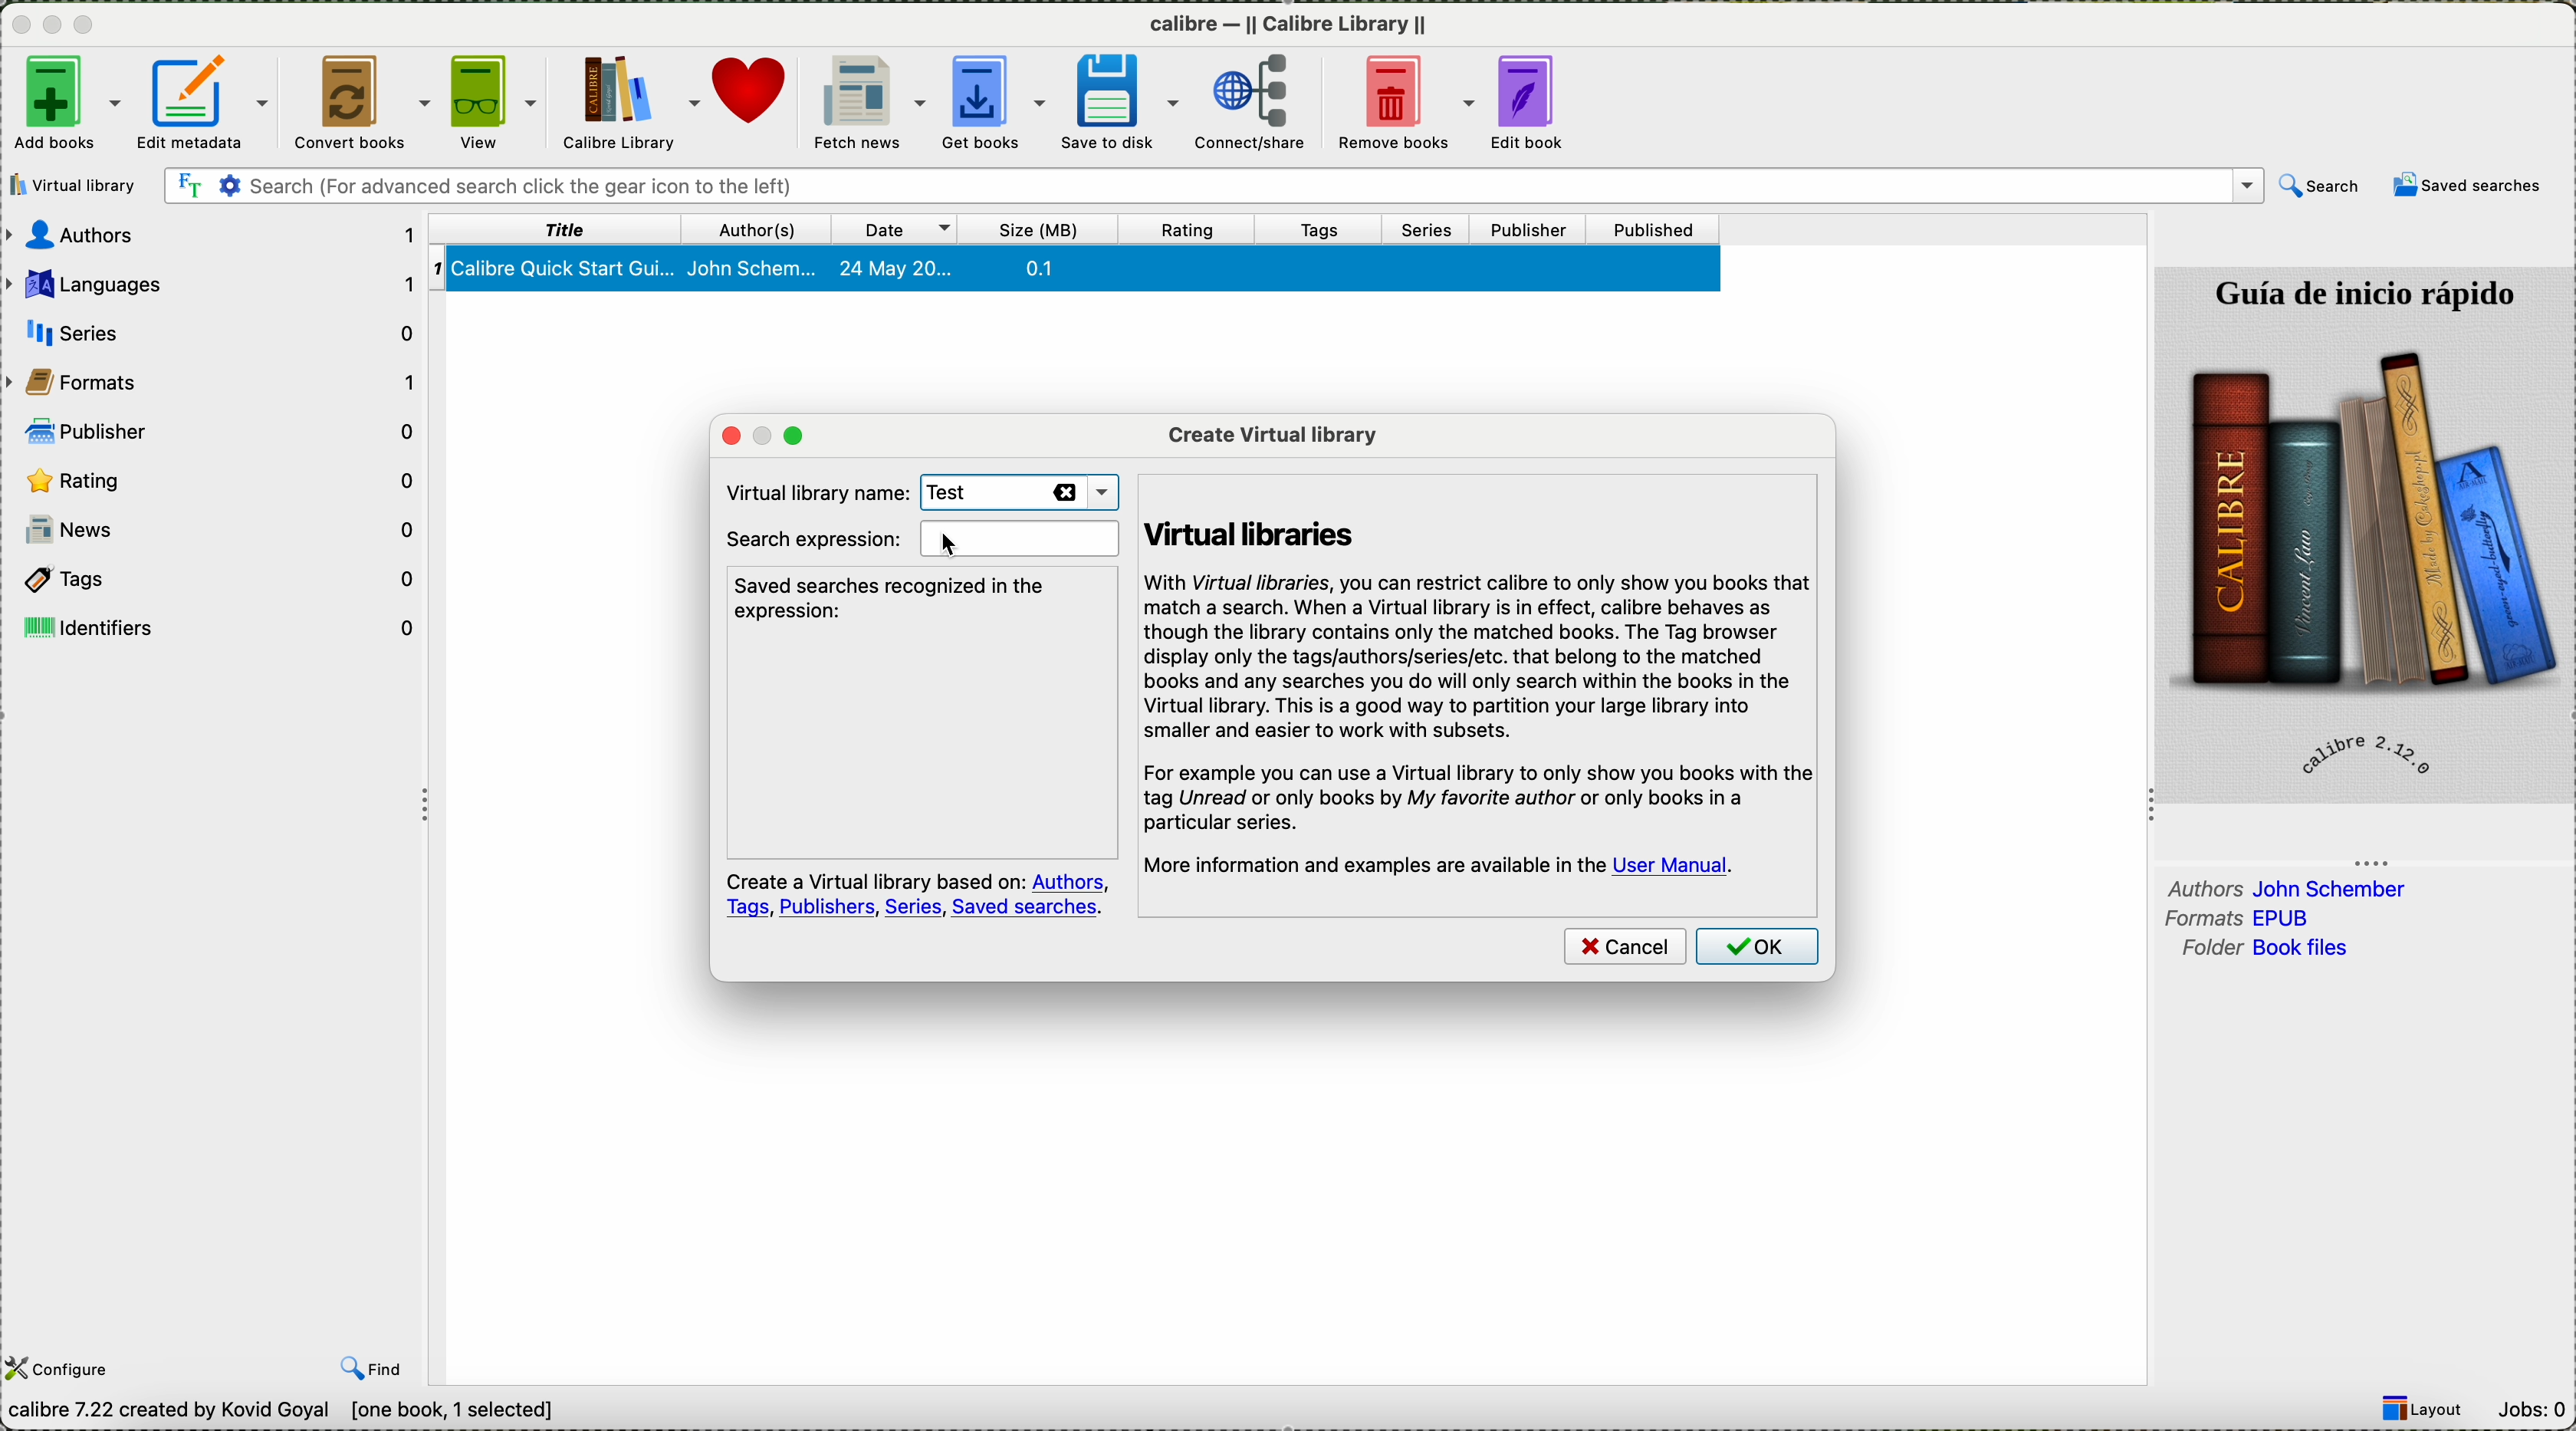  What do you see at coordinates (2362, 533) in the screenshot?
I see `calibre quick start guide preview` at bounding box center [2362, 533].